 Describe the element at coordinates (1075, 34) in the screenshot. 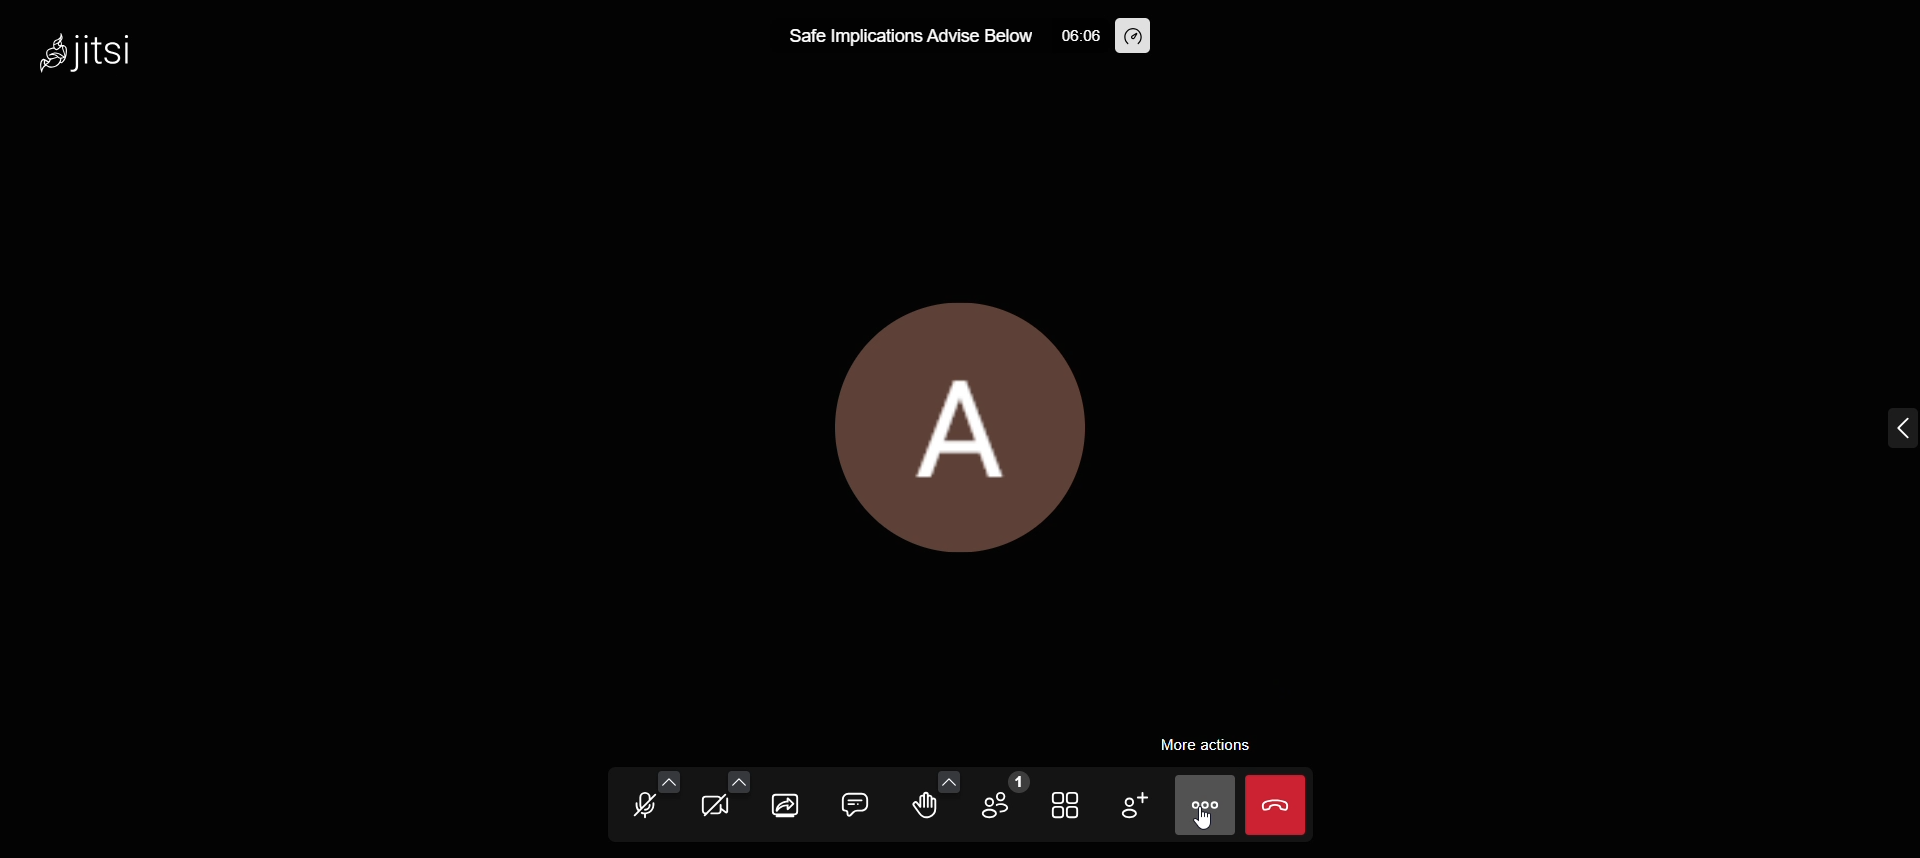

I see `06:06` at that location.